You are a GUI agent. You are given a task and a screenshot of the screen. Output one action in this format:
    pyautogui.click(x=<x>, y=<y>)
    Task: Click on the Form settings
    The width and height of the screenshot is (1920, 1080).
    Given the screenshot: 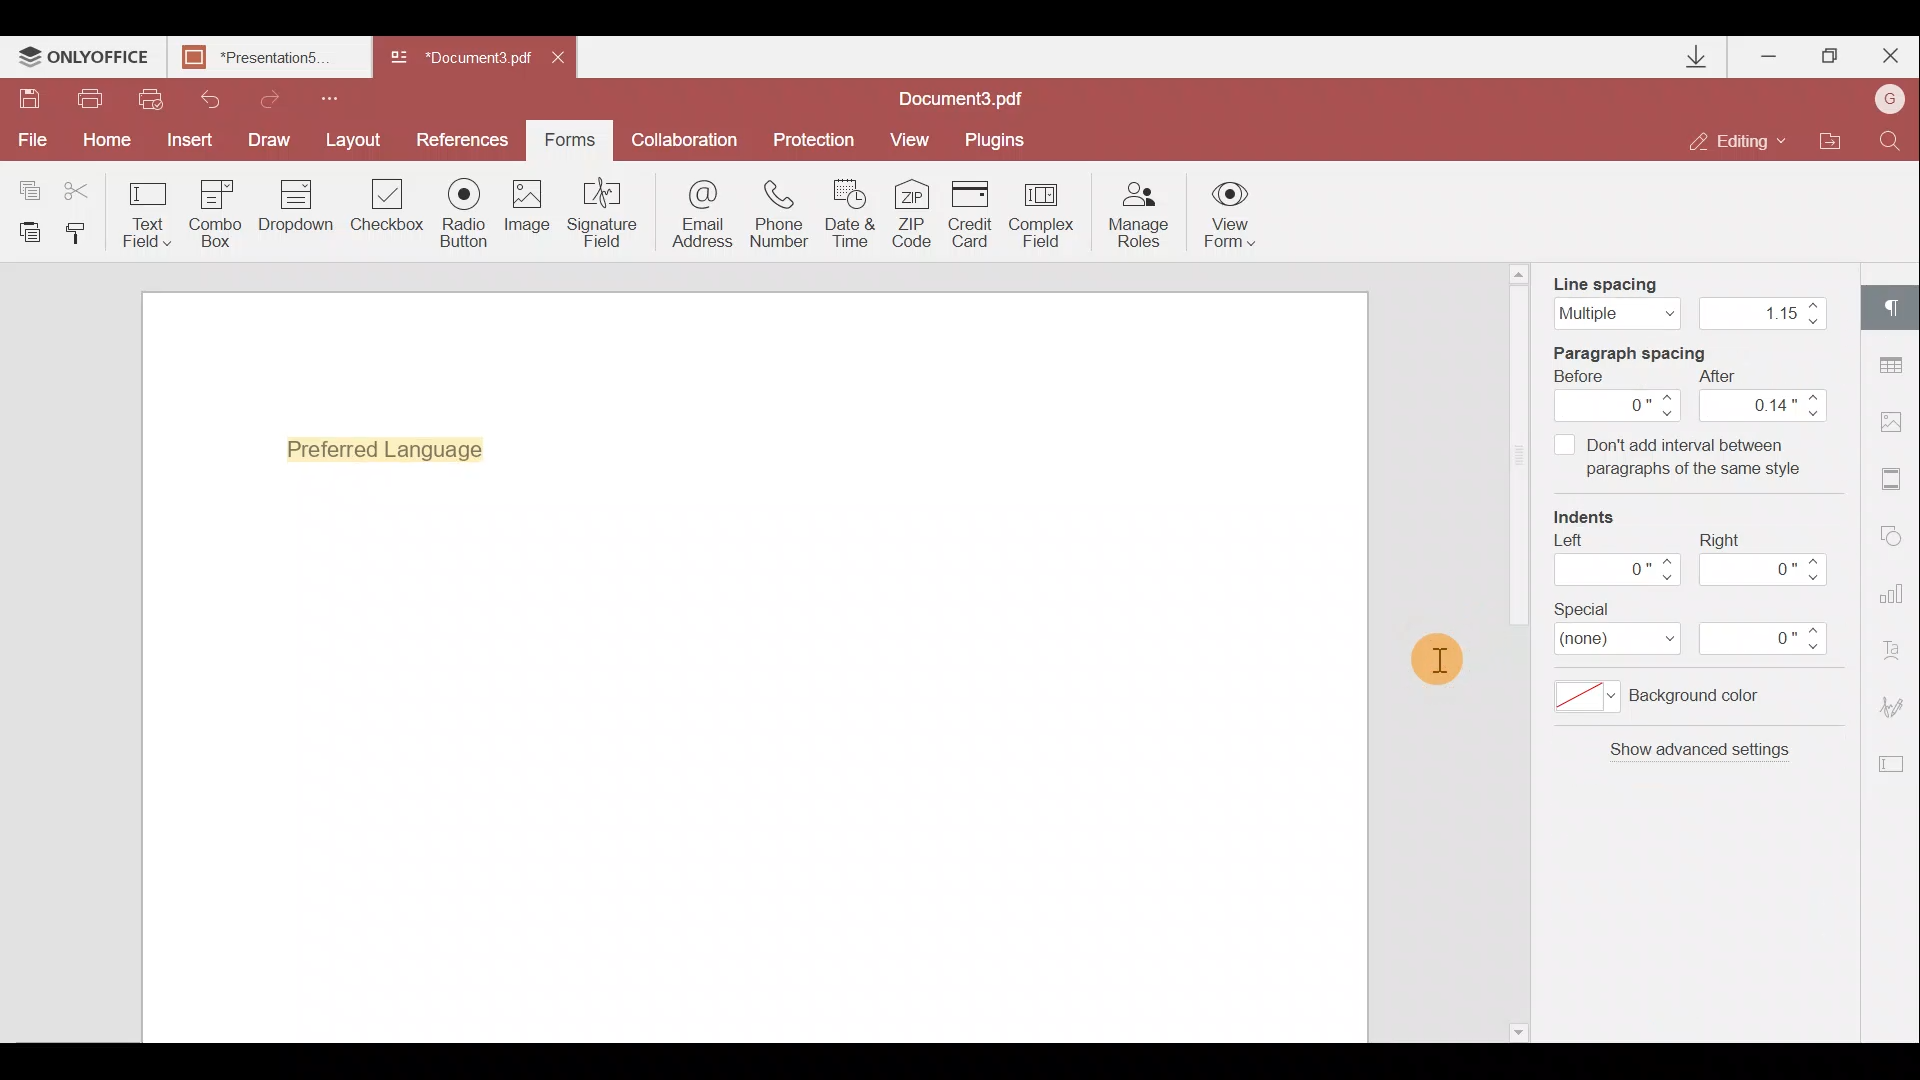 What is the action you would take?
    pyautogui.click(x=1894, y=764)
    